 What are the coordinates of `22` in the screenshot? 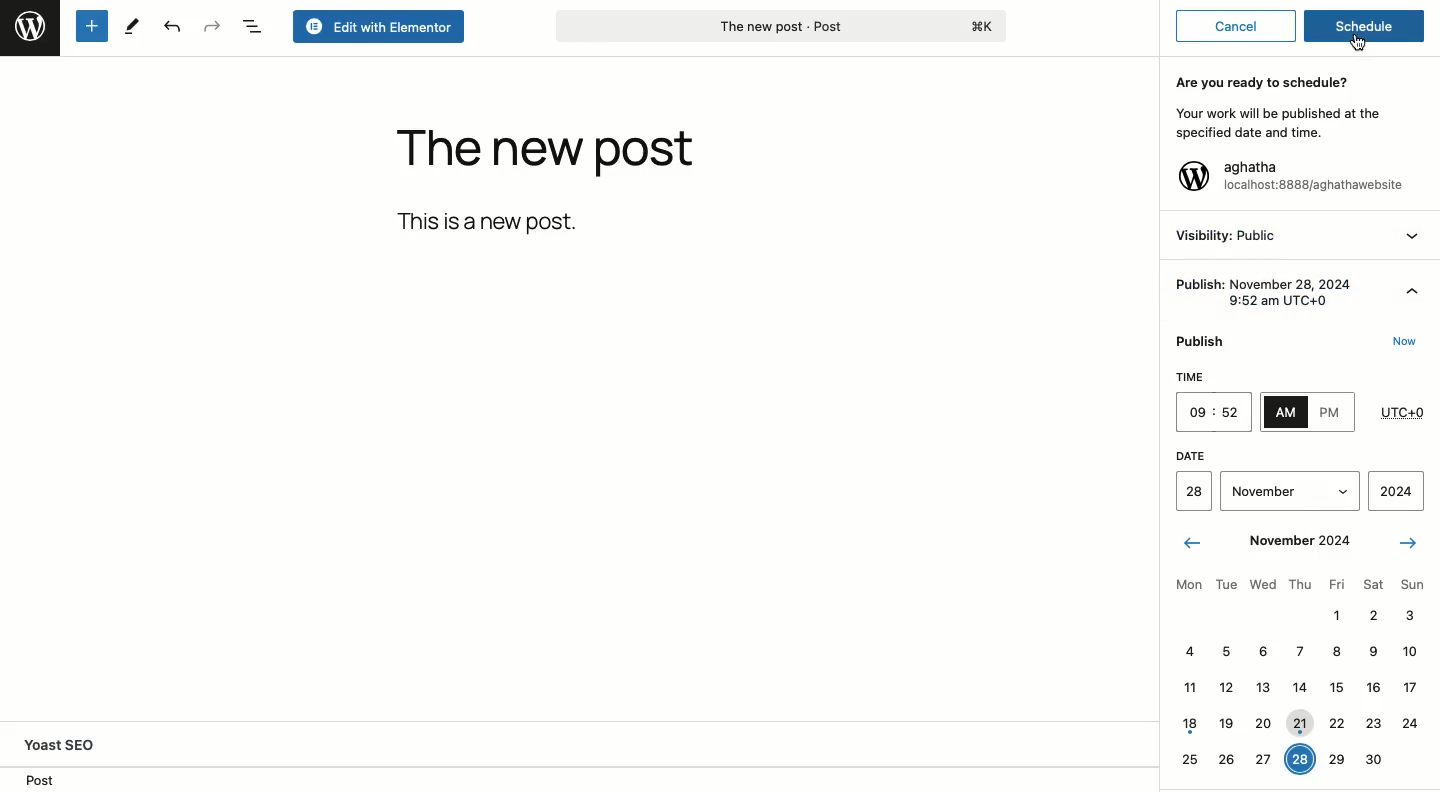 It's located at (1337, 722).